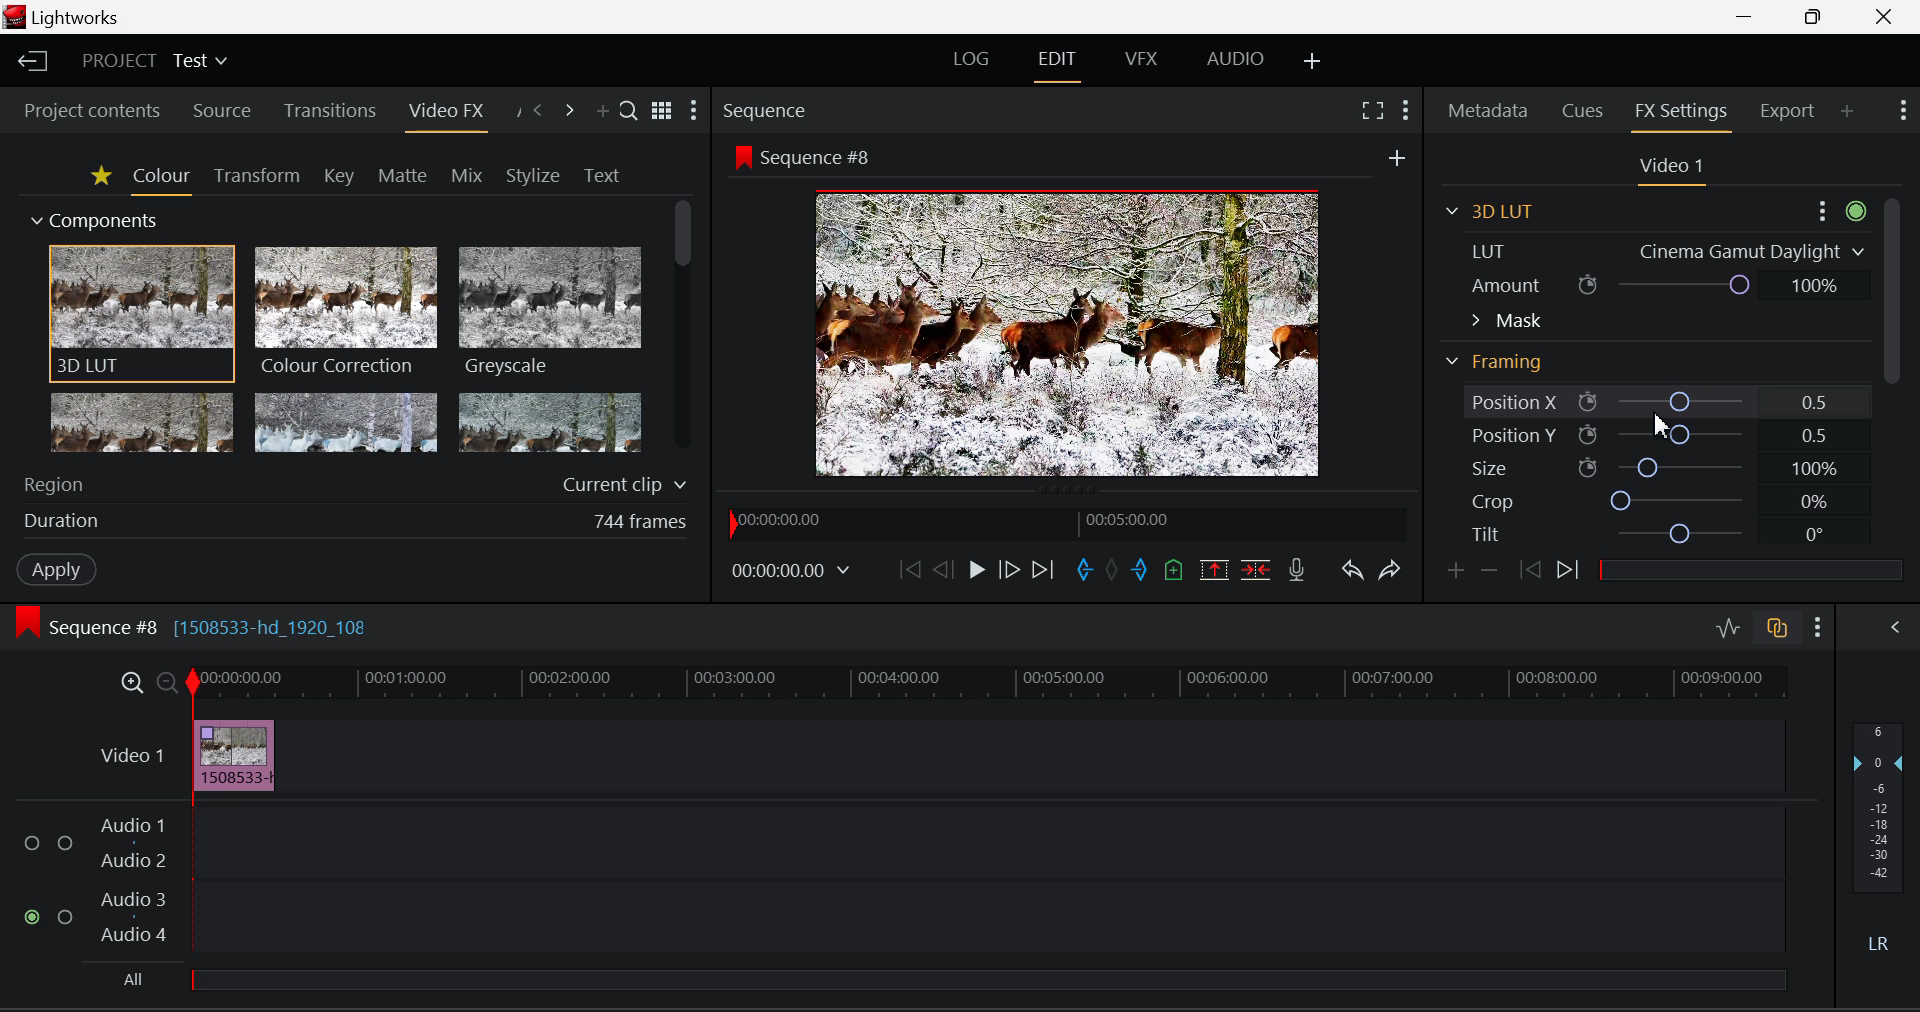 The image size is (1920, 1012). What do you see at coordinates (66, 17) in the screenshot?
I see `Window Title` at bounding box center [66, 17].